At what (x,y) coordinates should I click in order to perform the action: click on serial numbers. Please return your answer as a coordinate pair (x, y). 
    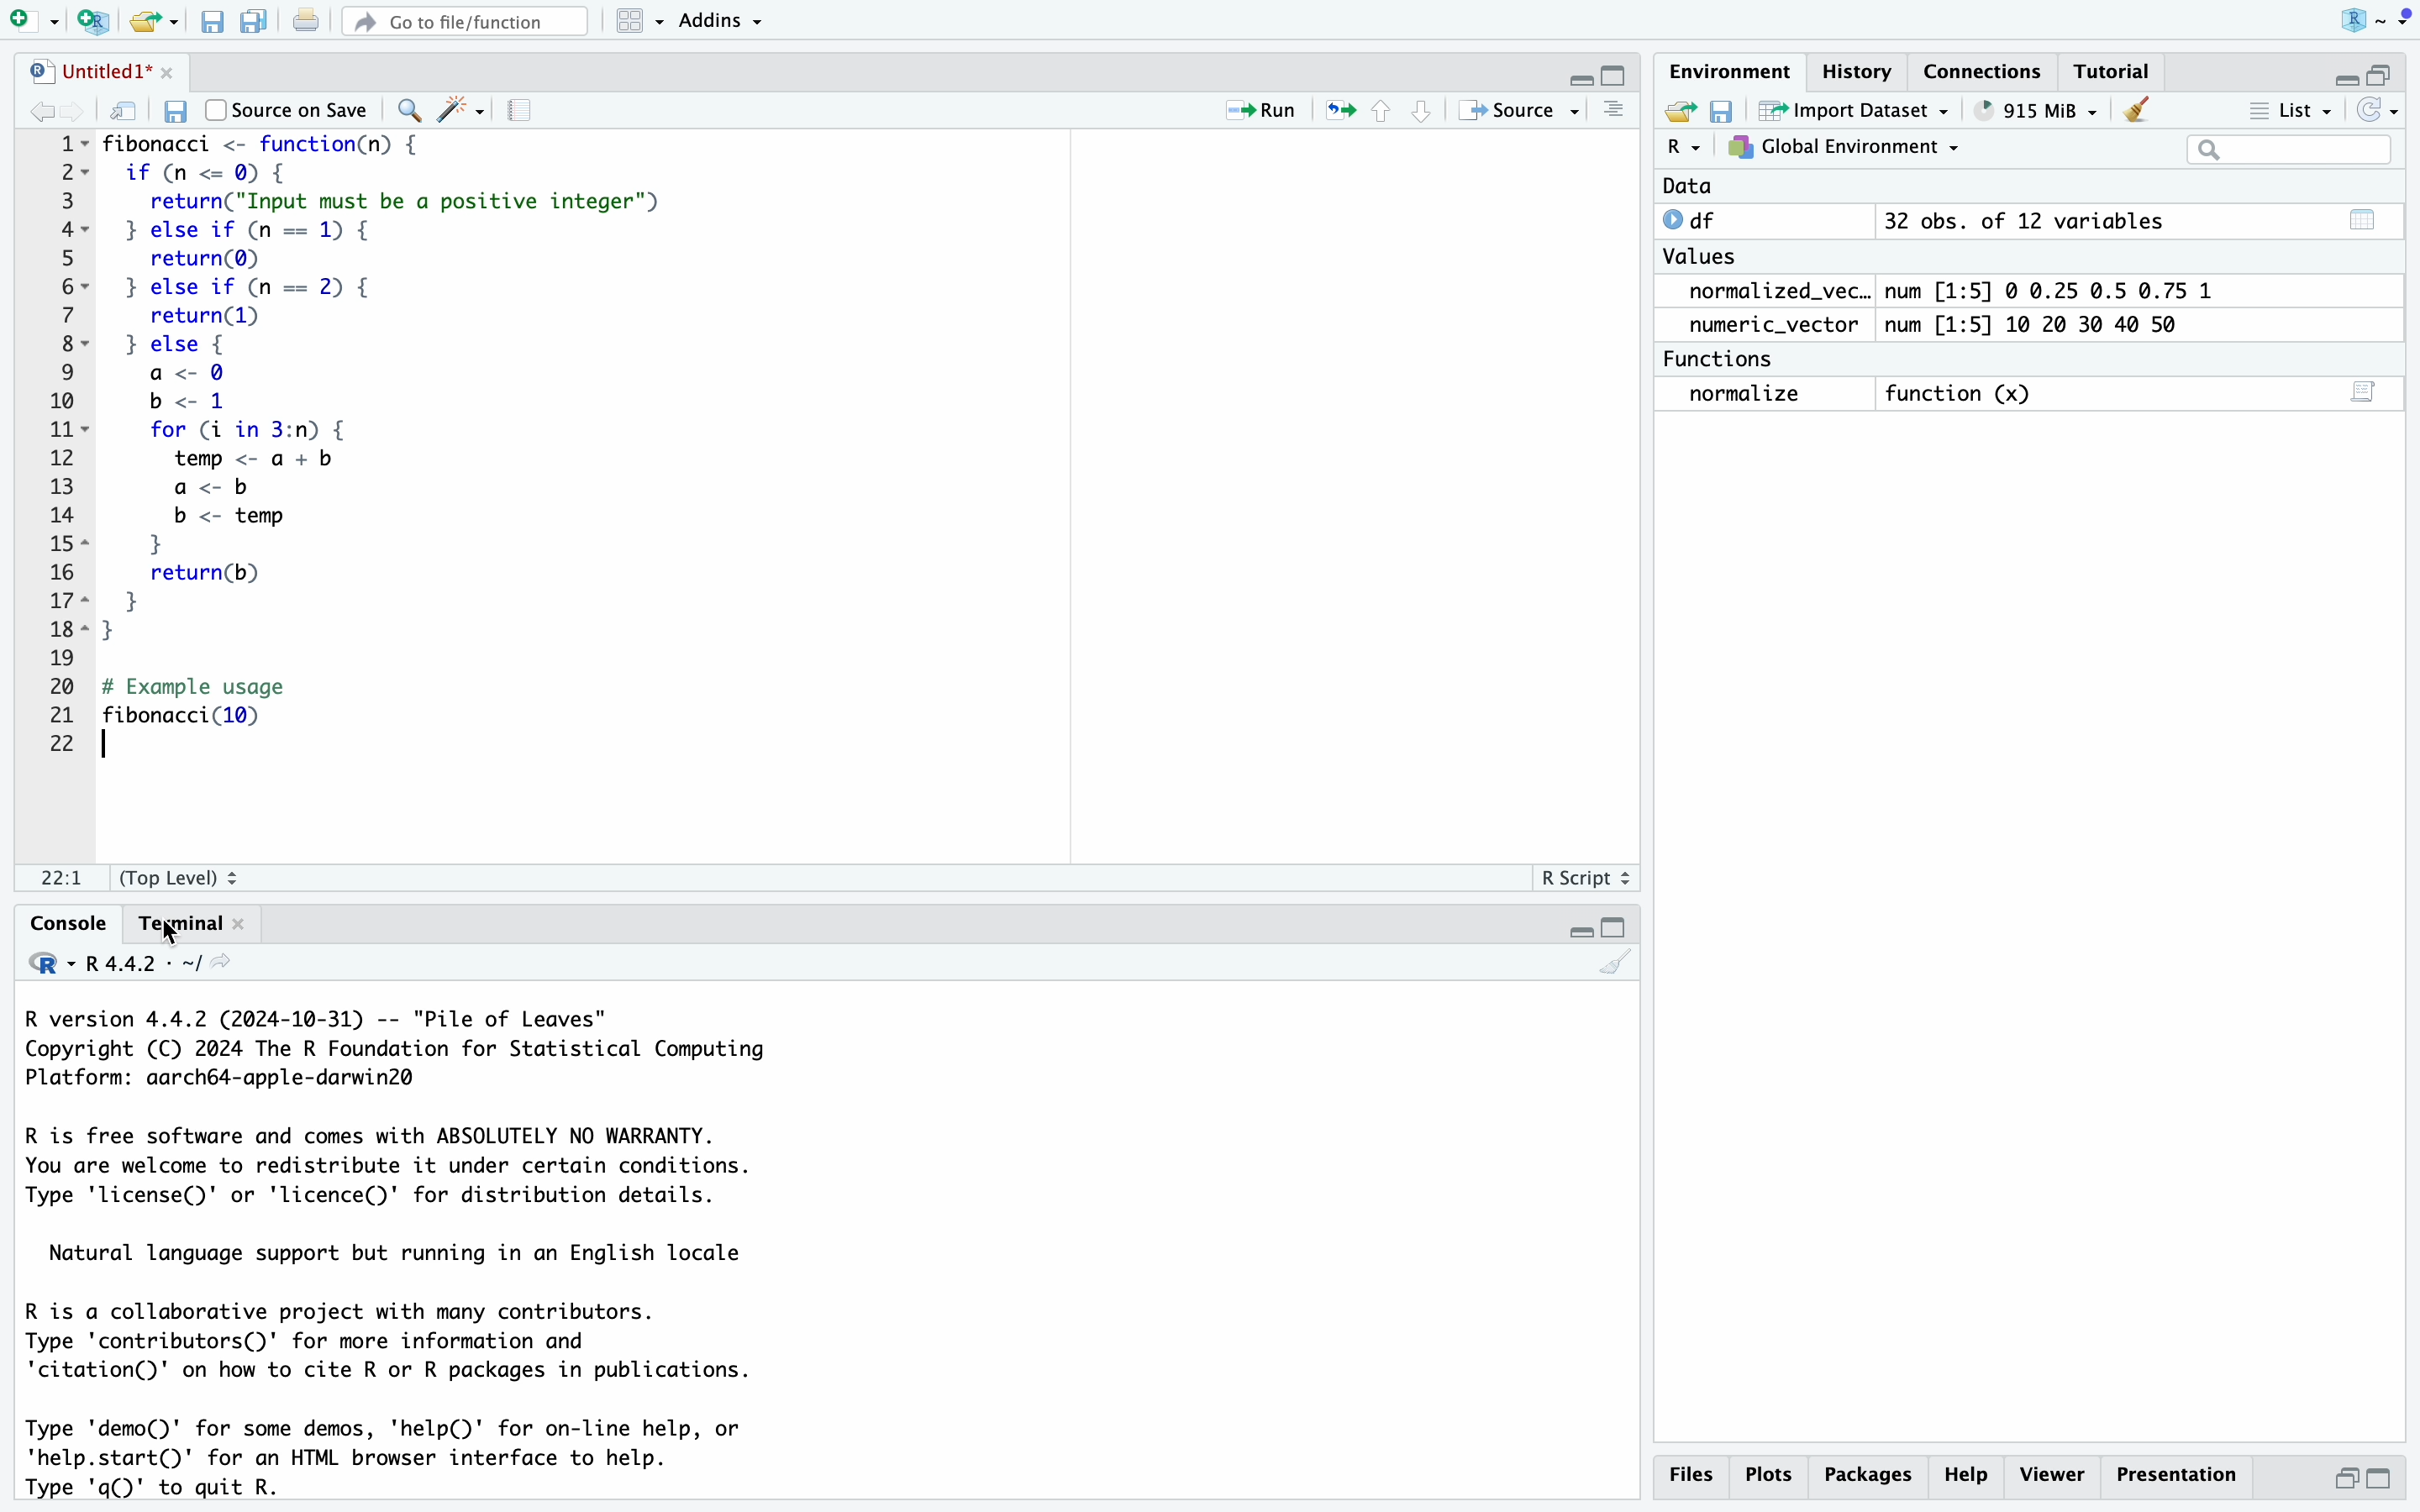
    Looking at the image, I should click on (56, 445).